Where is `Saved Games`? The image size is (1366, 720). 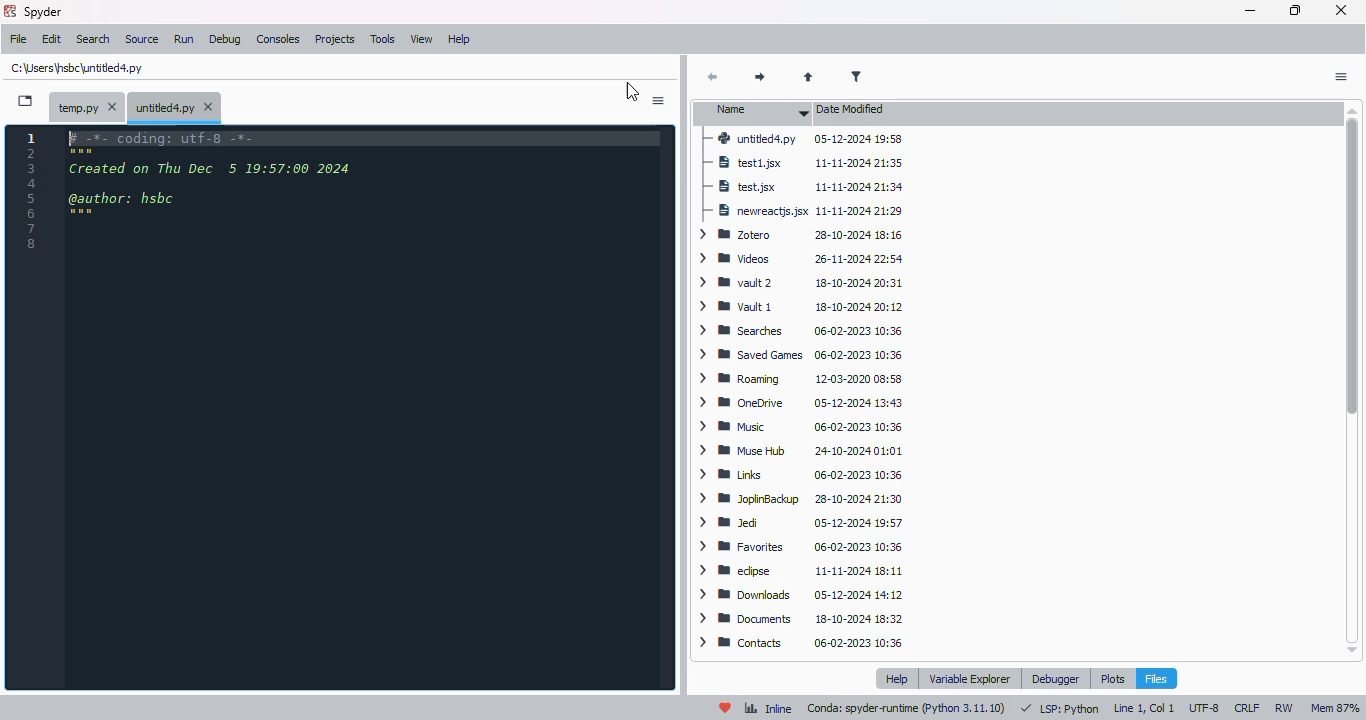 Saved Games is located at coordinates (802, 405).